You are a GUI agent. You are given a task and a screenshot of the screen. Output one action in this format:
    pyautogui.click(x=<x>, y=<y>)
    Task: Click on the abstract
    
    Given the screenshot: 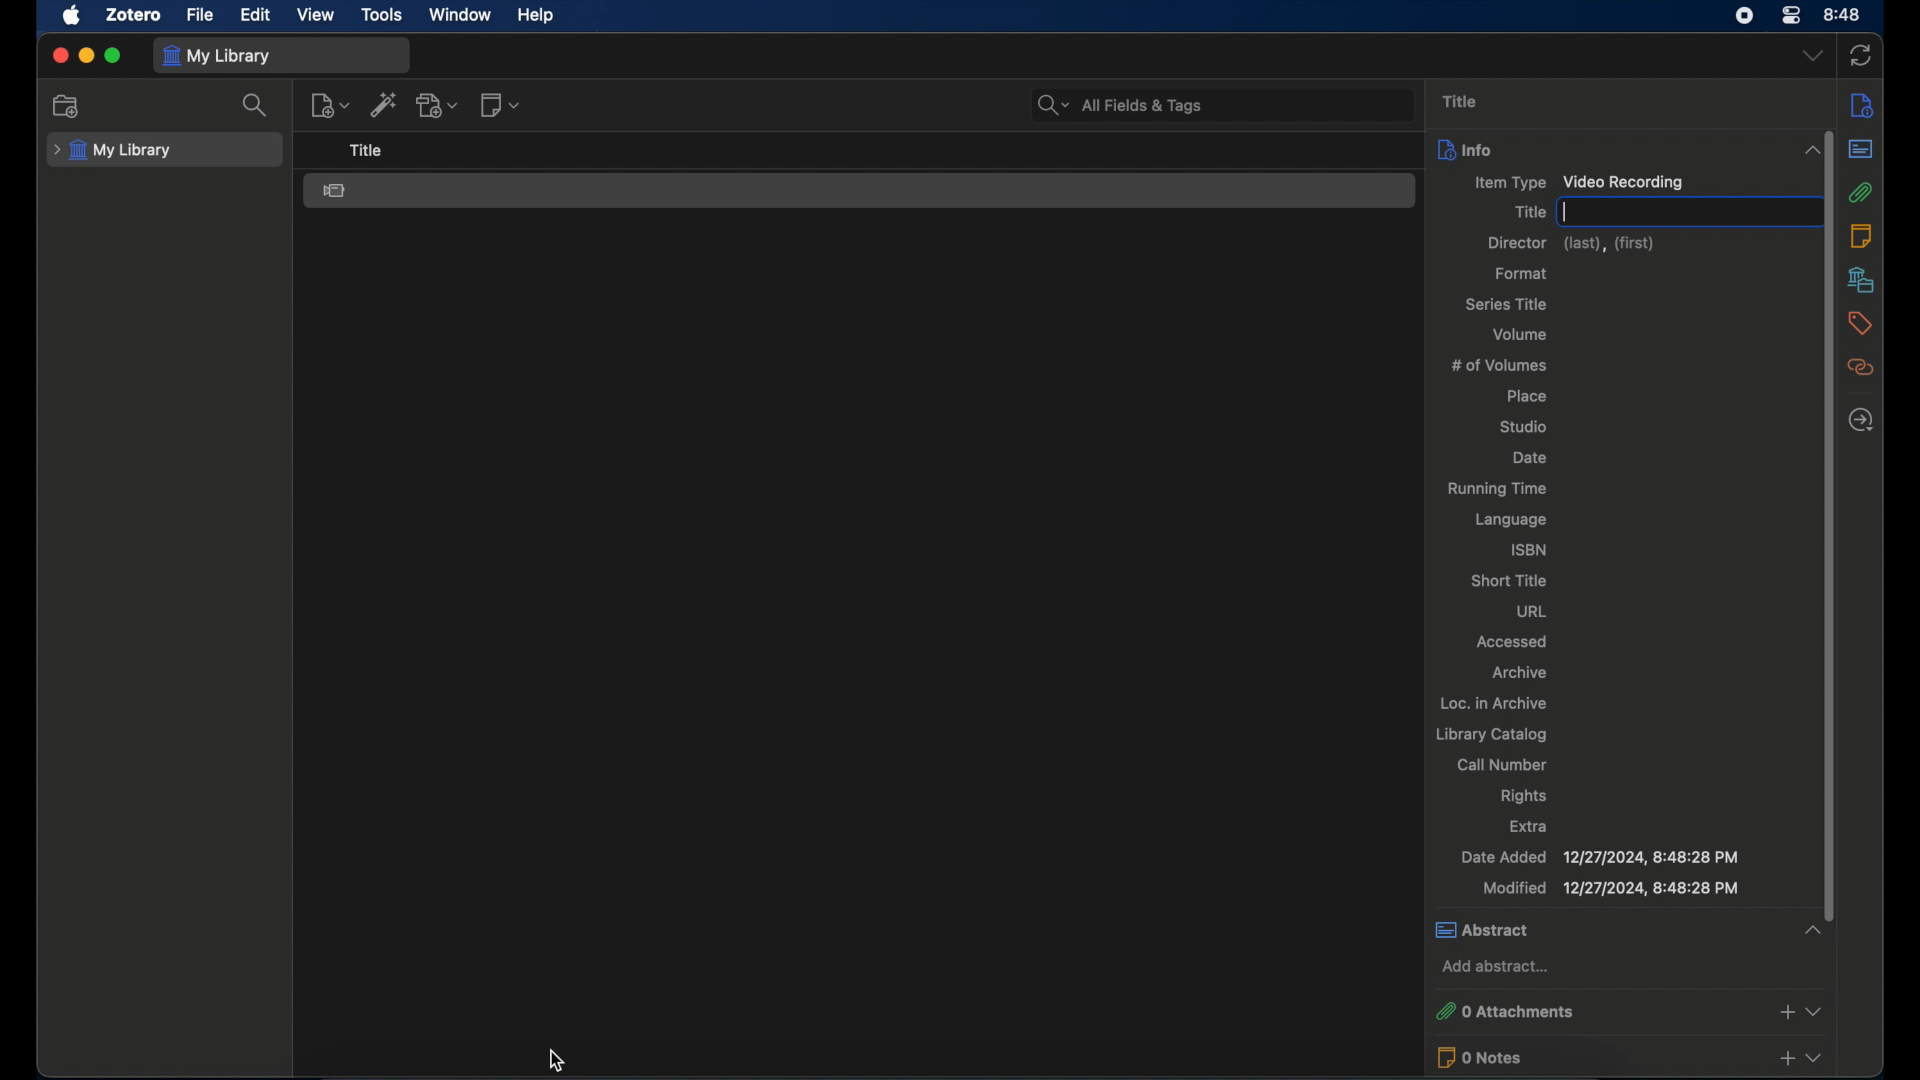 What is the action you would take?
    pyautogui.click(x=1630, y=931)
    